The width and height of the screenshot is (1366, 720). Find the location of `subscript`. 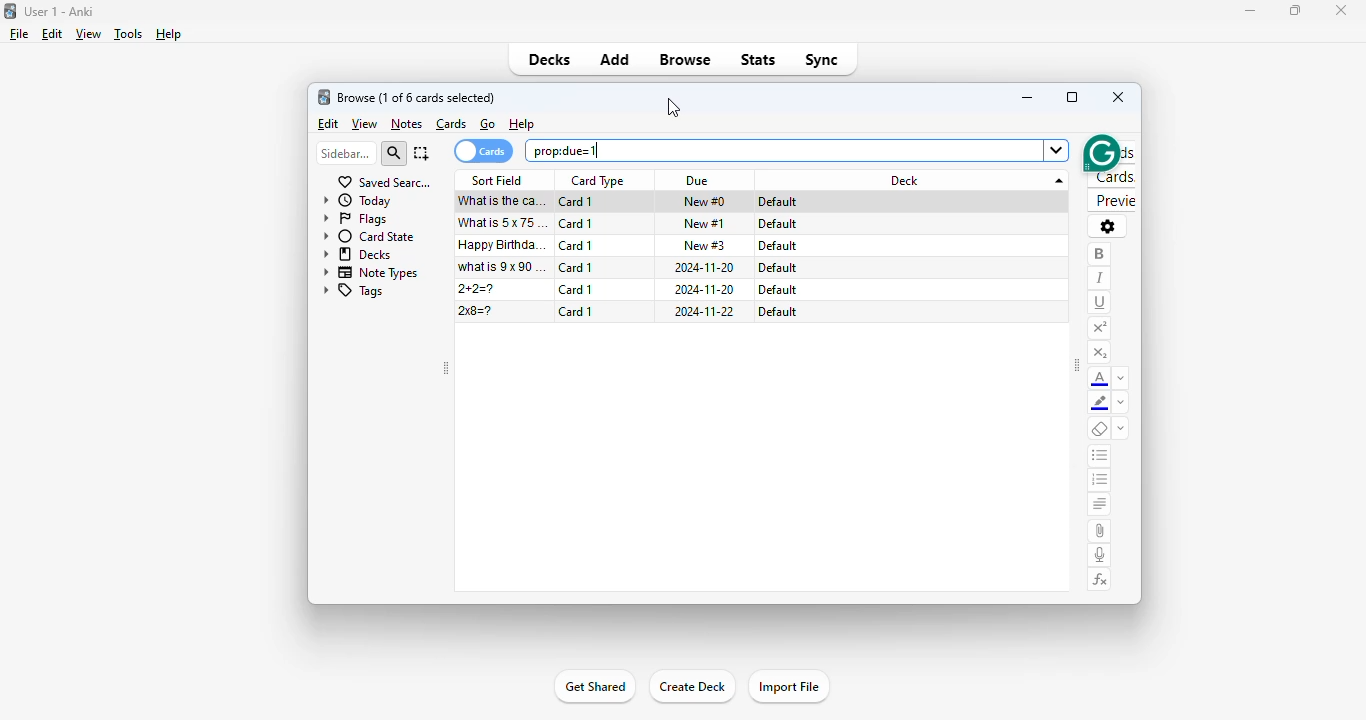

subscript is located at coordinates (1100, 352).